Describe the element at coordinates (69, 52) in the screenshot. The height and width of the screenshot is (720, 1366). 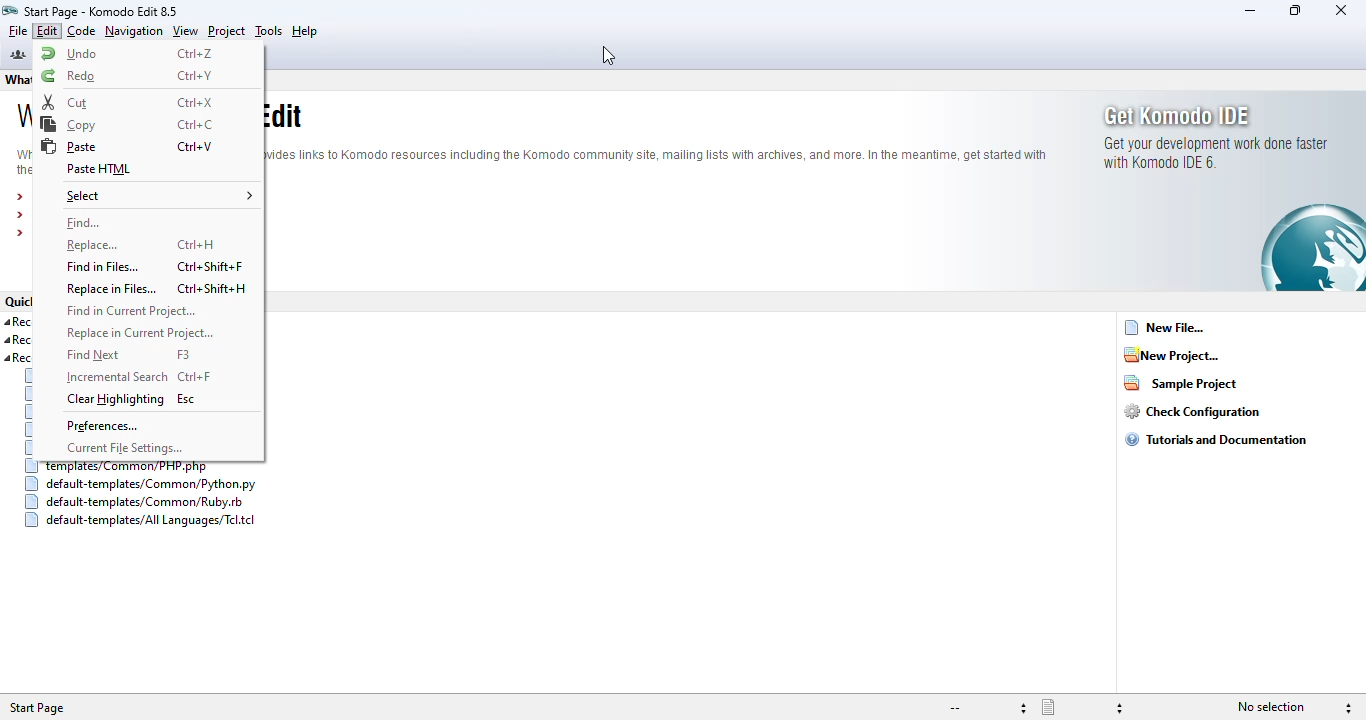
I see `undo` at that location.